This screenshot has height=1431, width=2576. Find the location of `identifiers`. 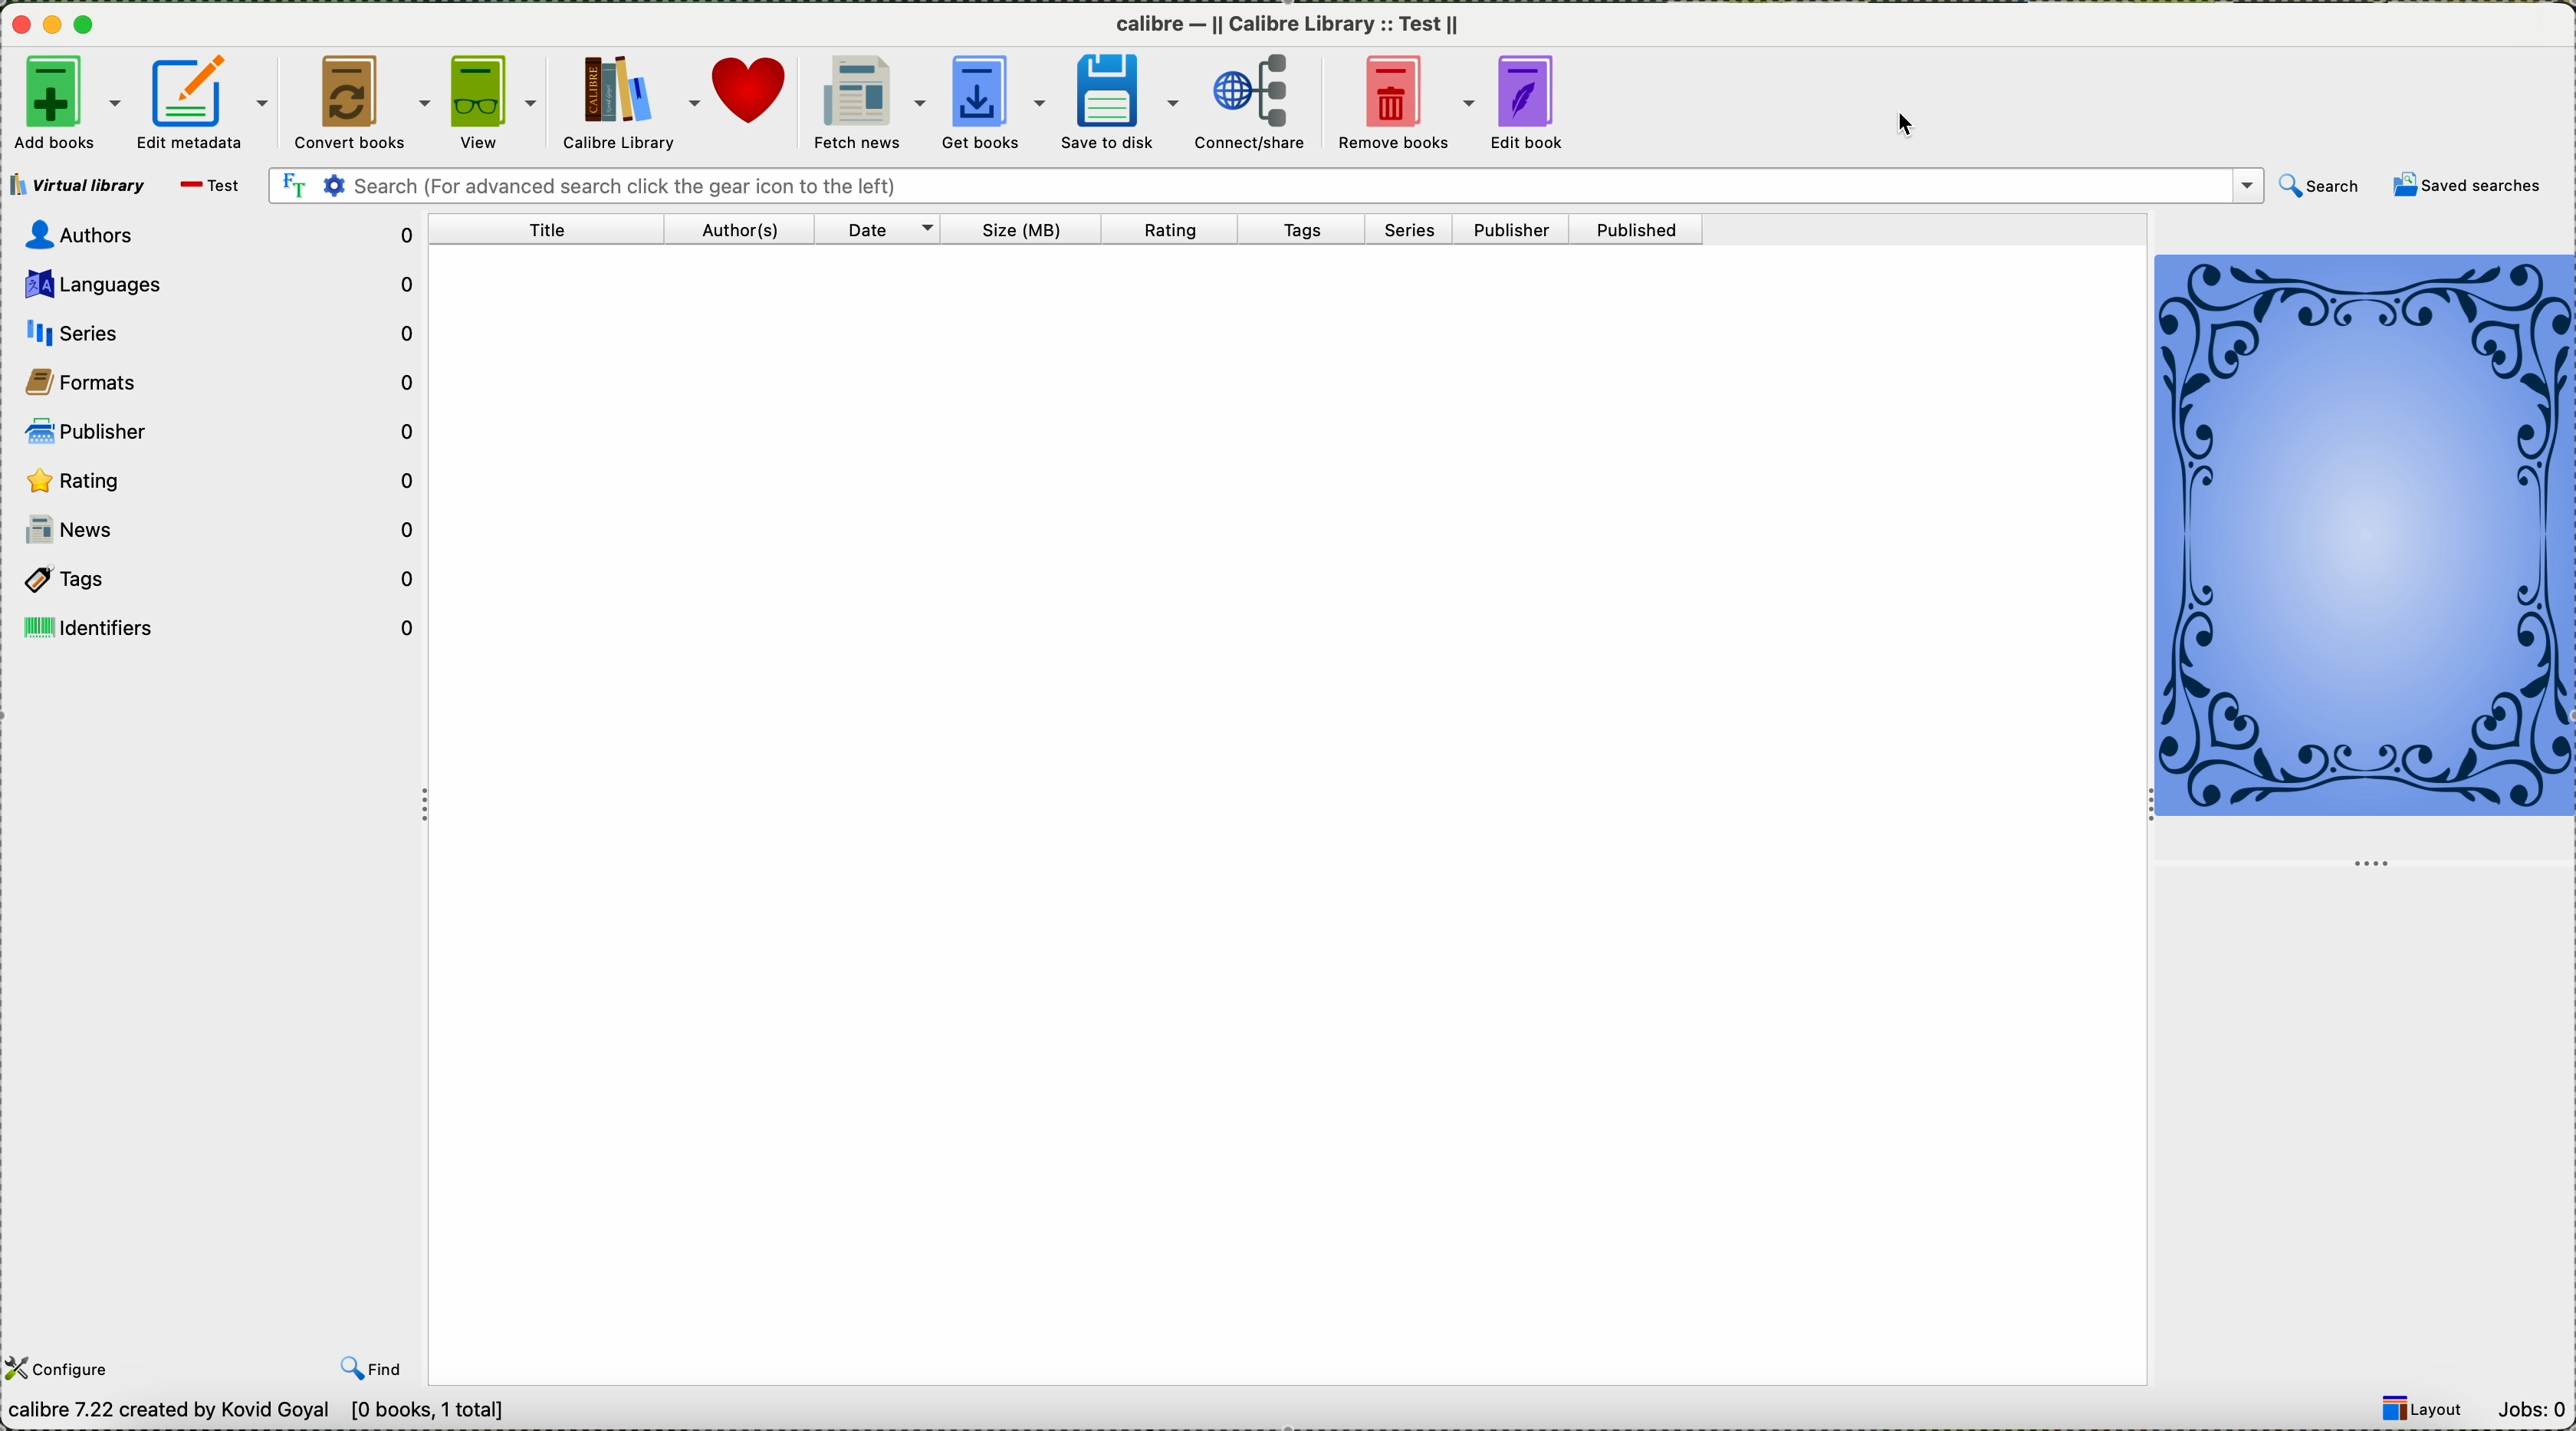

identifiers is located at coordinates (222, 625).